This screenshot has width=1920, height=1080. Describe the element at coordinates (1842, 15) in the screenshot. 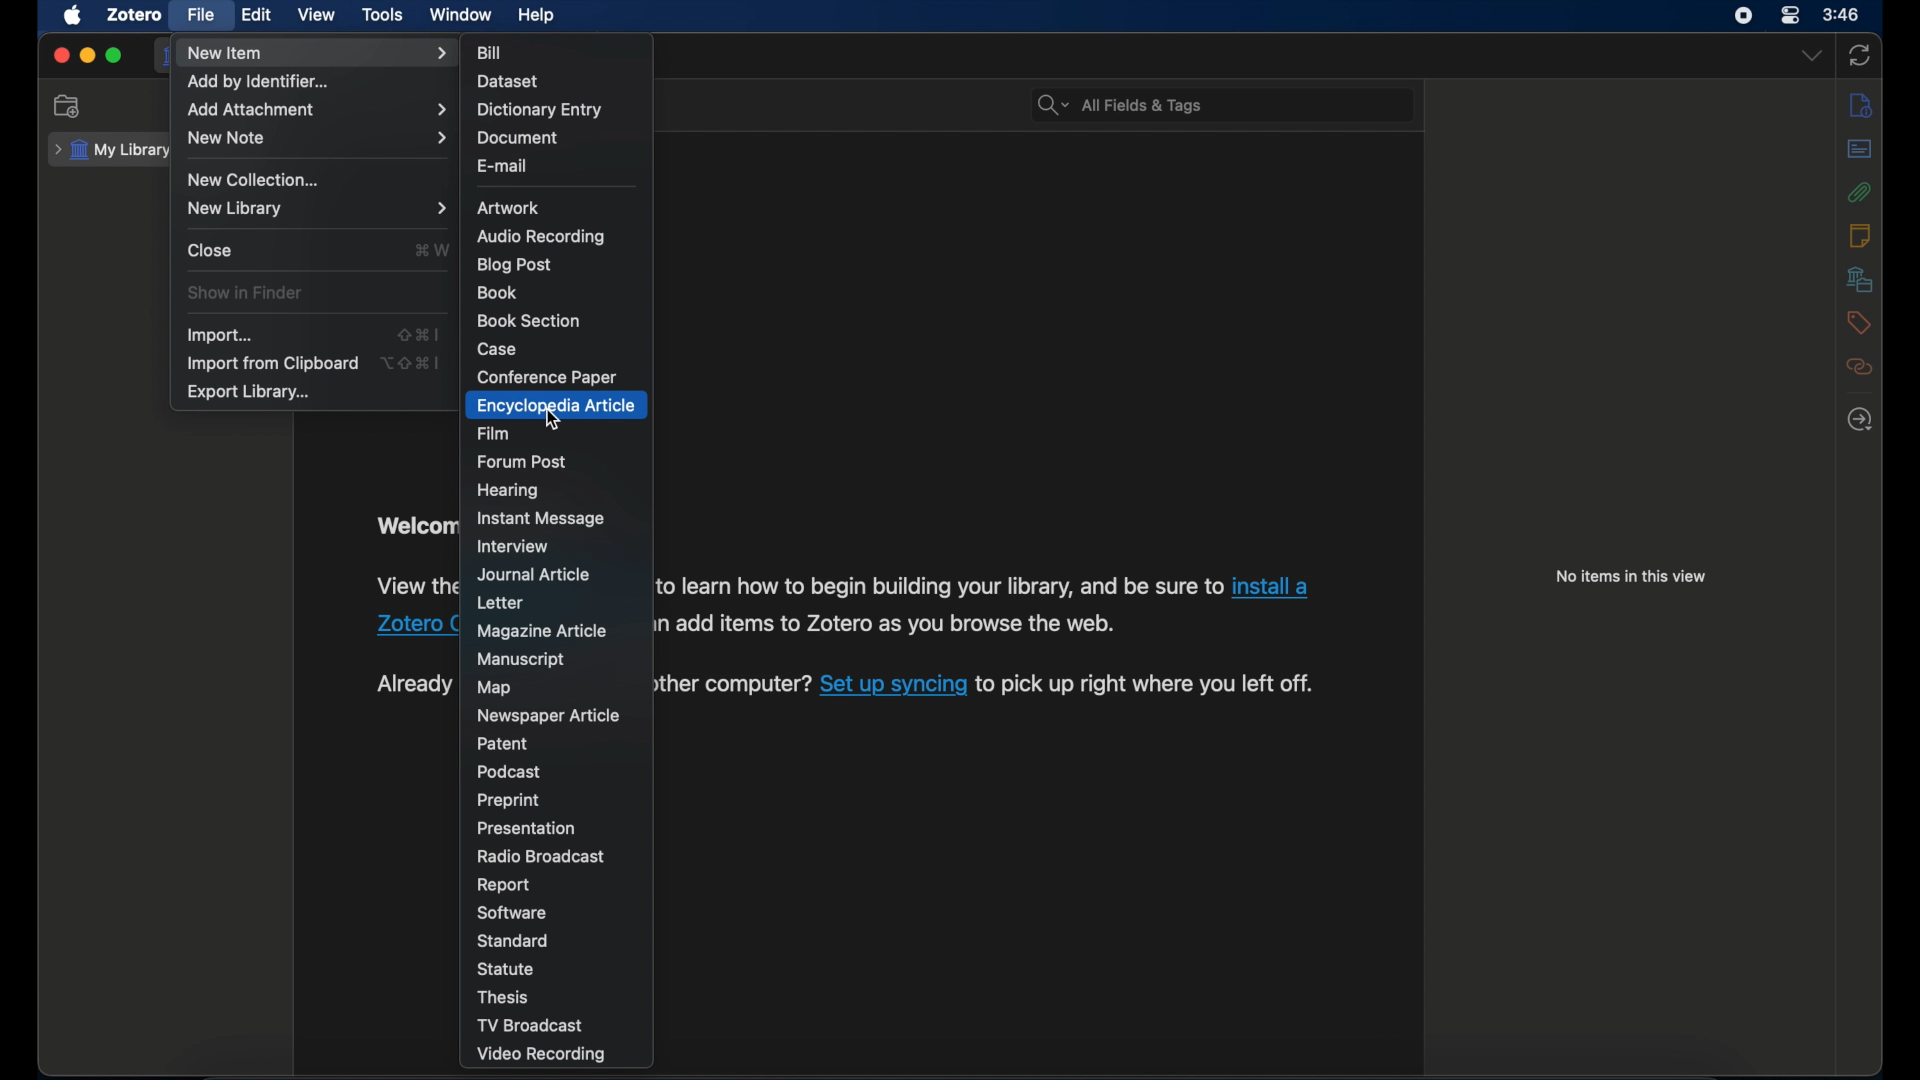

I see `3.46` at that location.